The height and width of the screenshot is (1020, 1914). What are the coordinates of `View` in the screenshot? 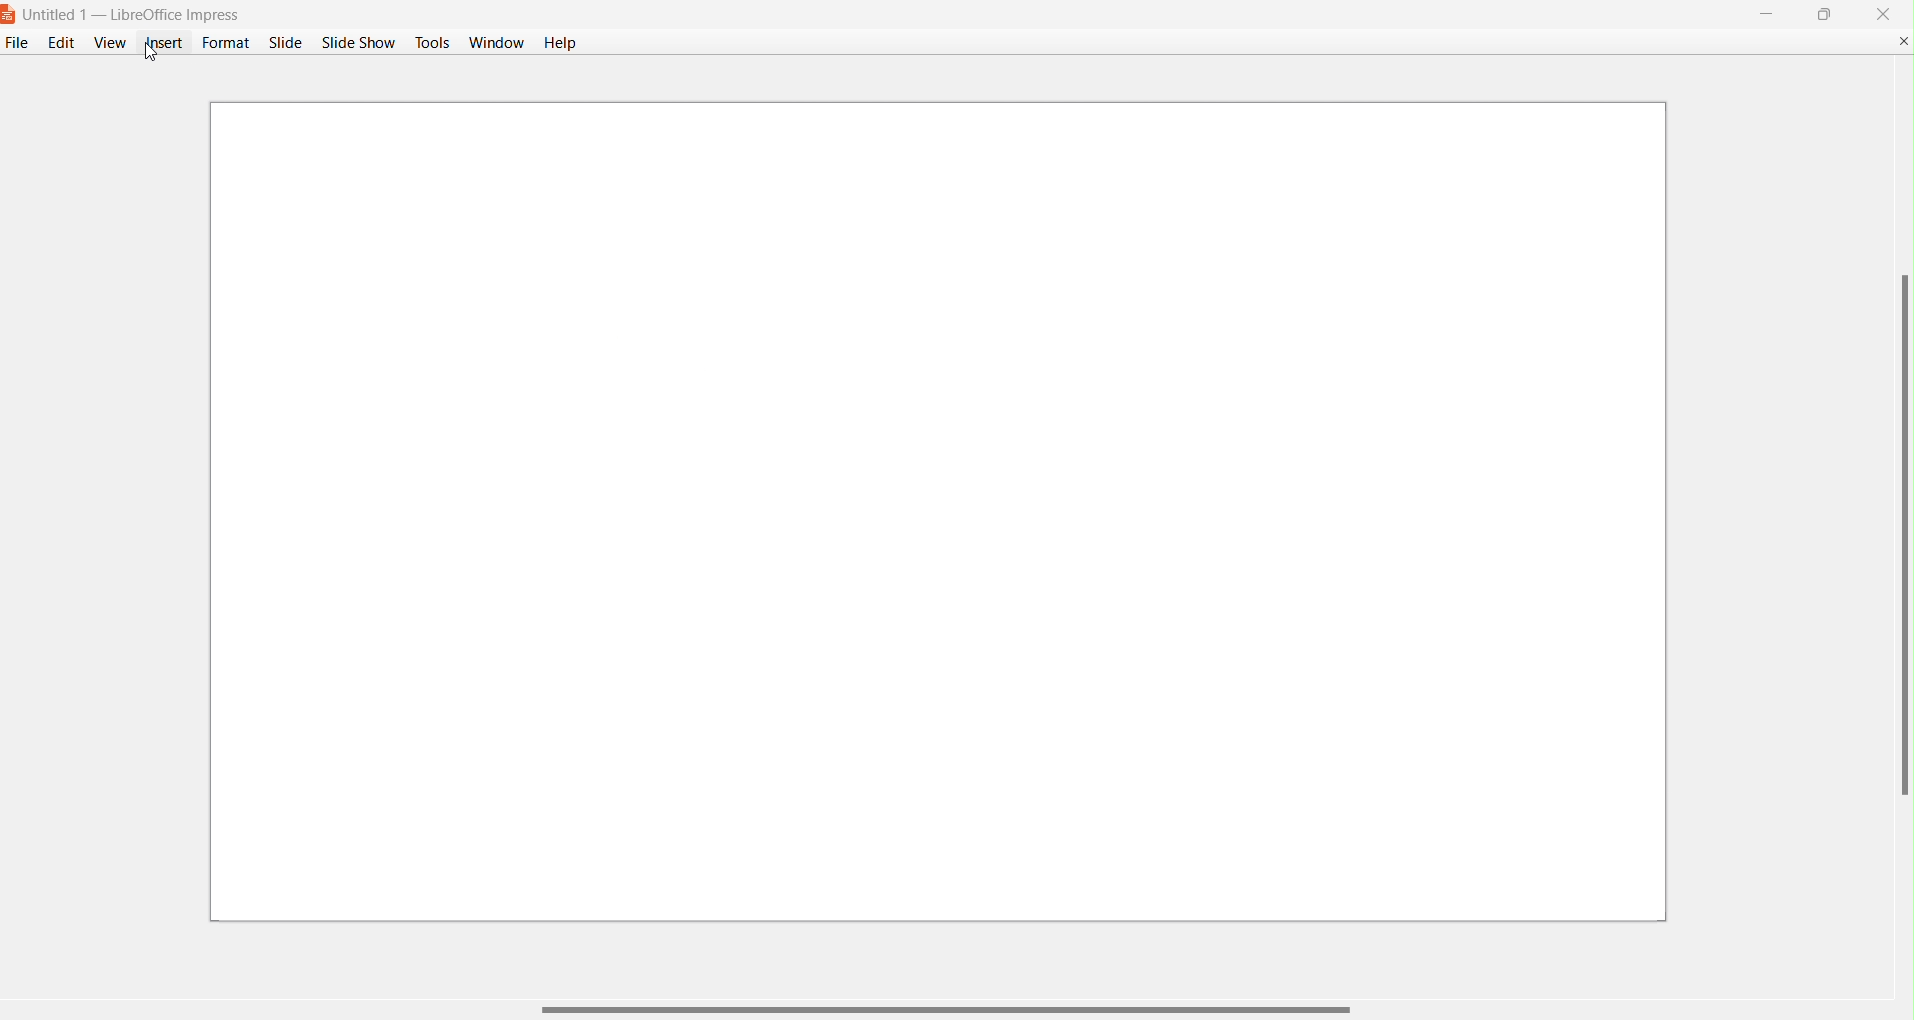 It's located at (109, 42).